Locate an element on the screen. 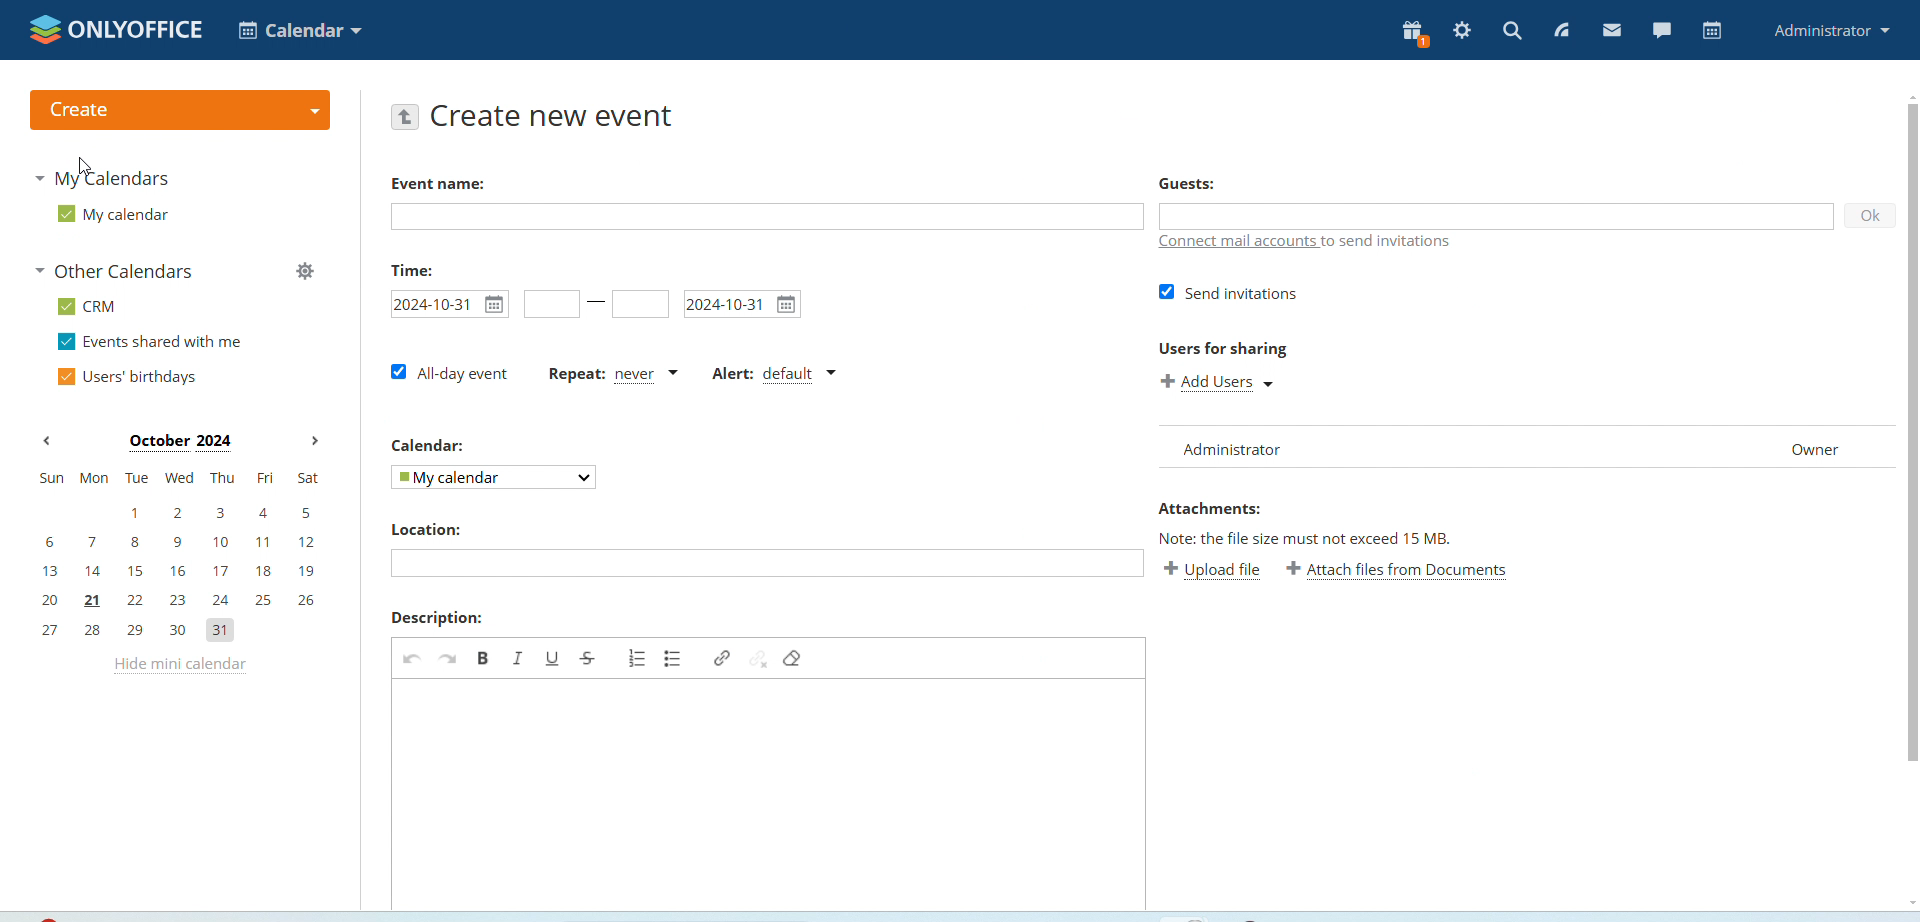 The image size is (1920, 922). Event name is located at coordinates (438, 184).